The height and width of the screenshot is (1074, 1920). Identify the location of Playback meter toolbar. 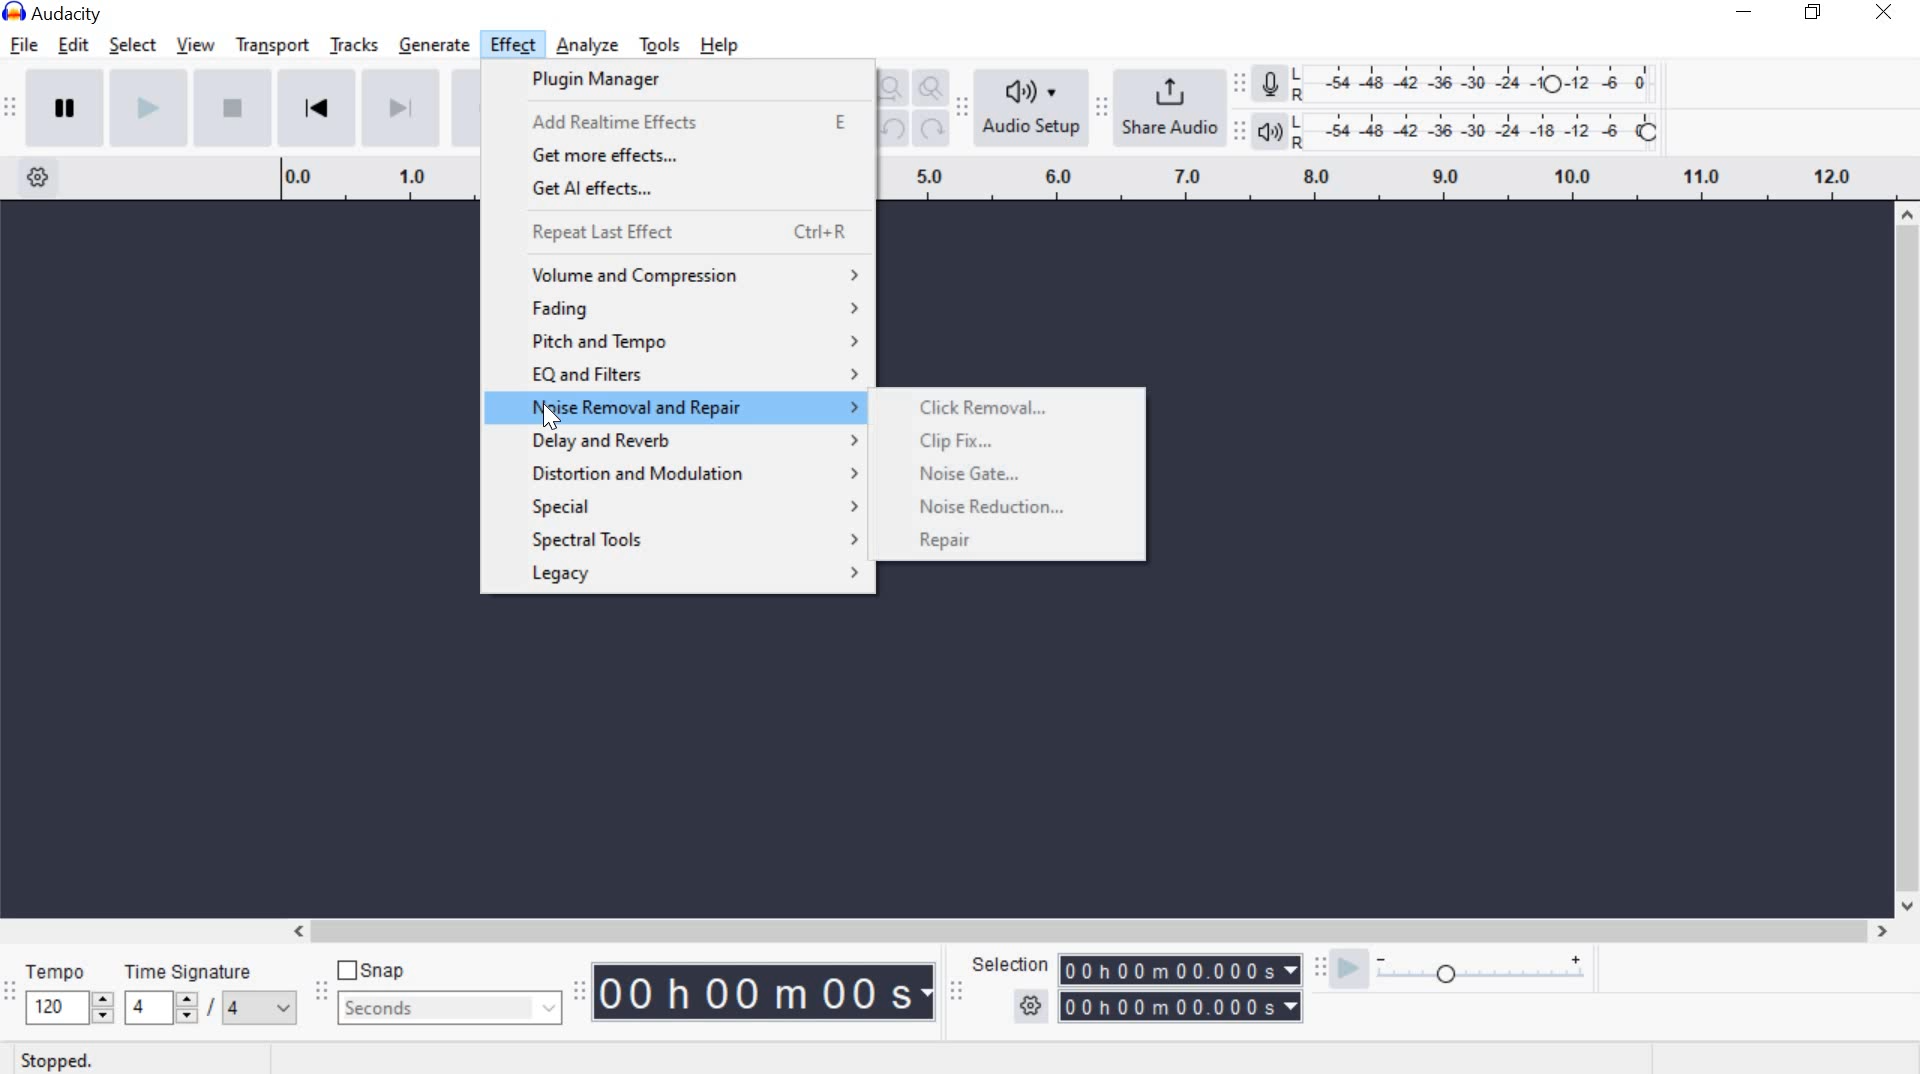
(1236, 129).